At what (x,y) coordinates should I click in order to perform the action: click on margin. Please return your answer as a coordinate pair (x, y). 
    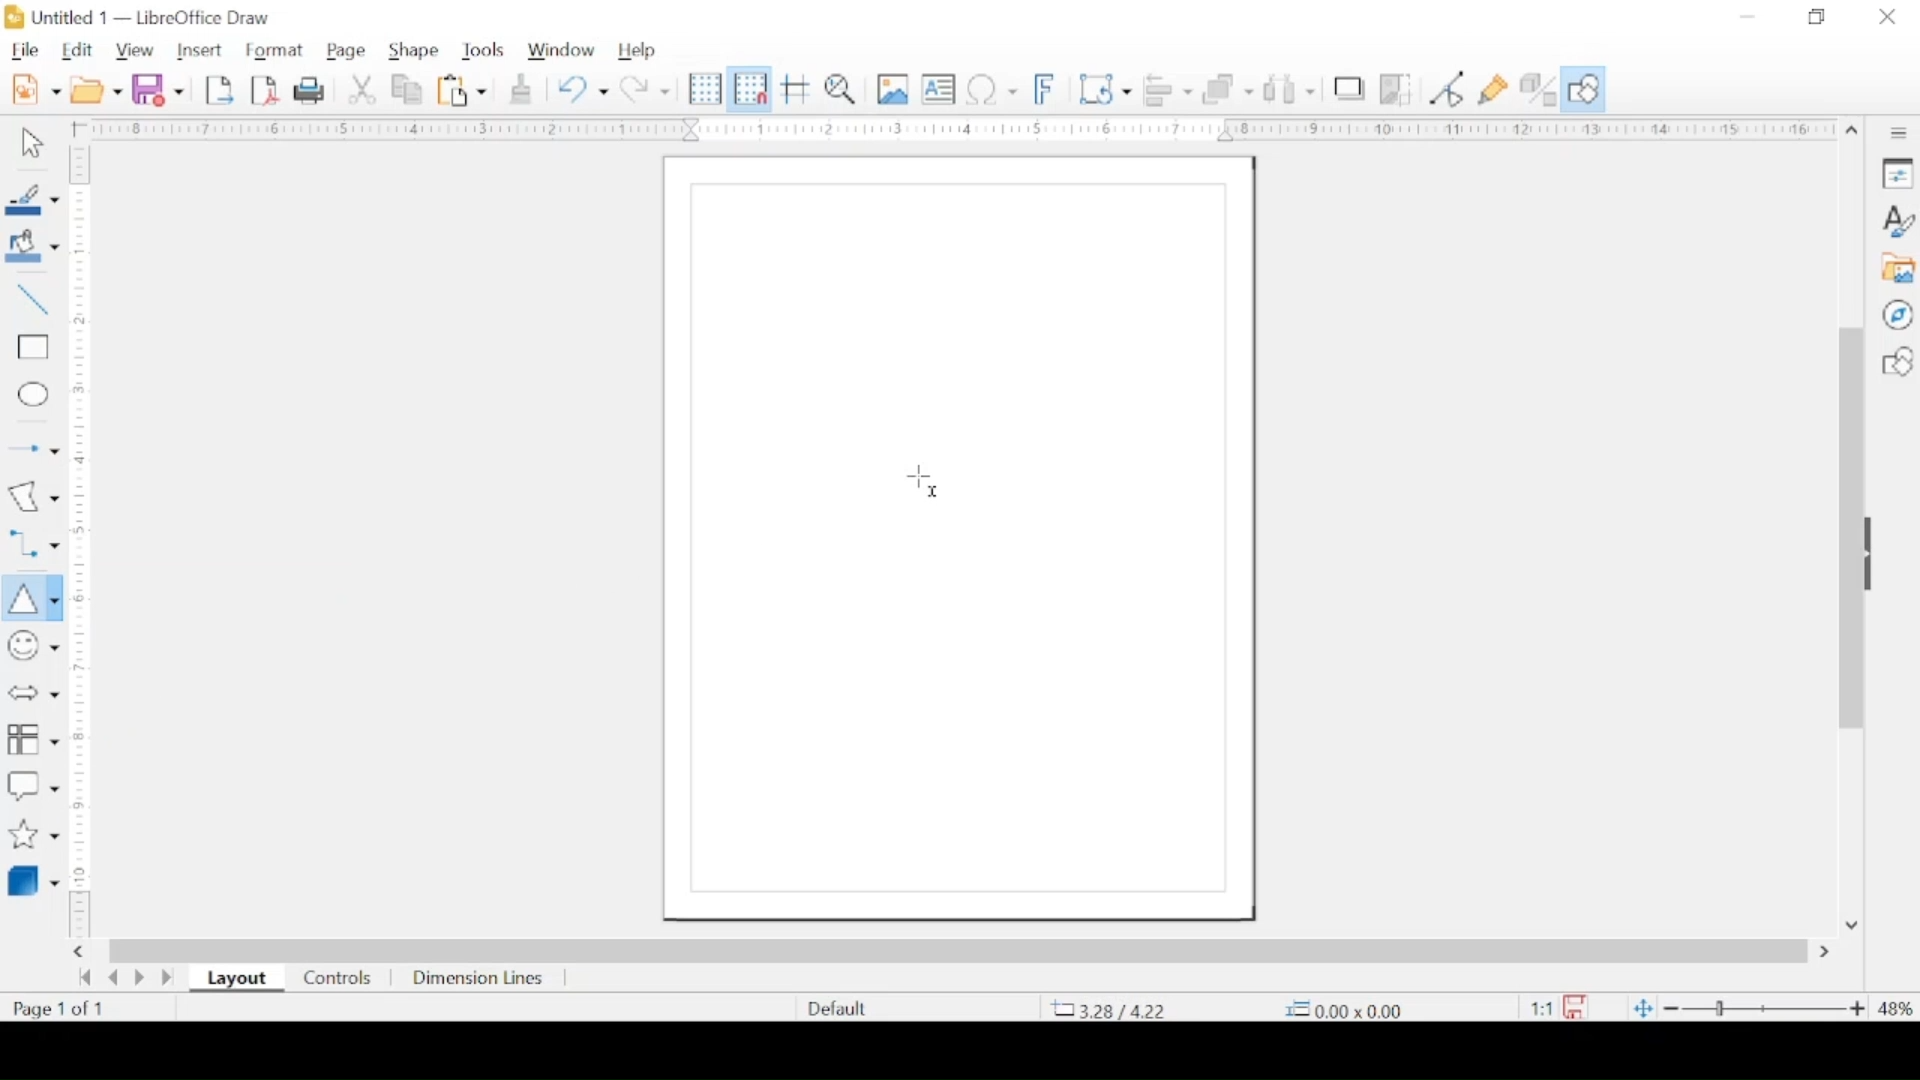
    Looking at the image, I should click on (955, 130).